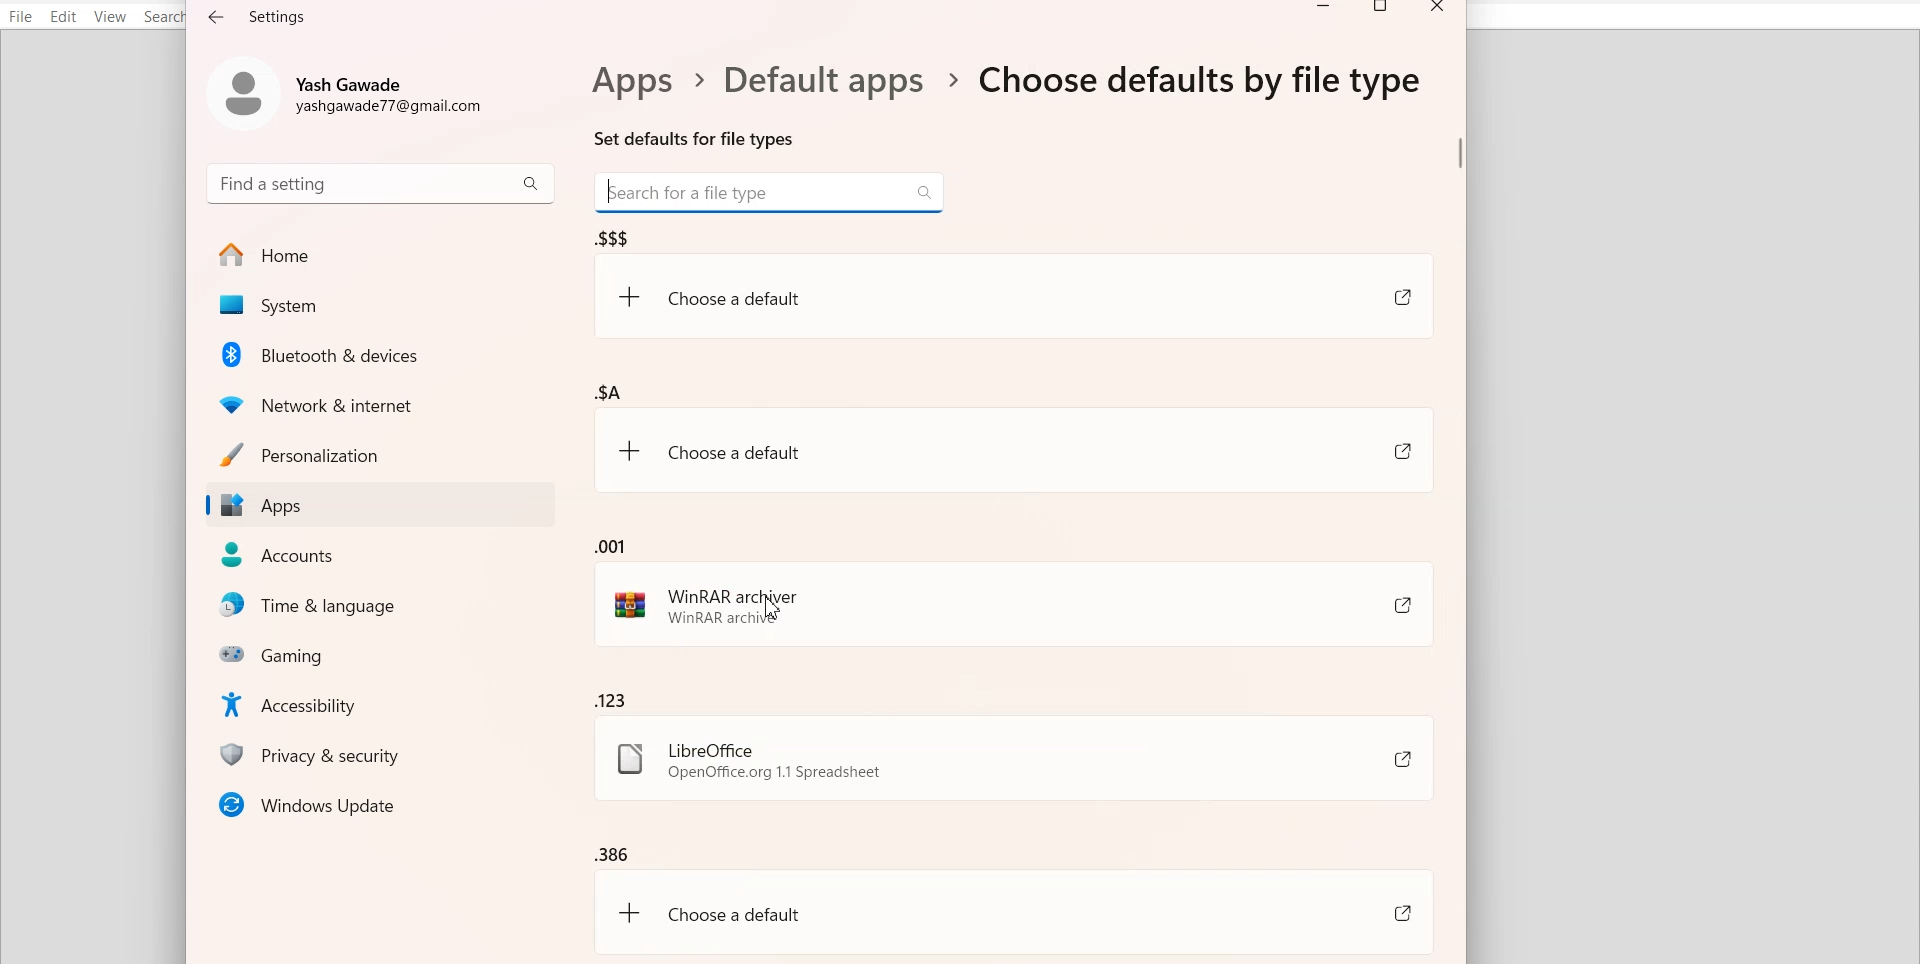 This screenshot has width=1920, height=964. I want to click on Text, so click(259, 16).